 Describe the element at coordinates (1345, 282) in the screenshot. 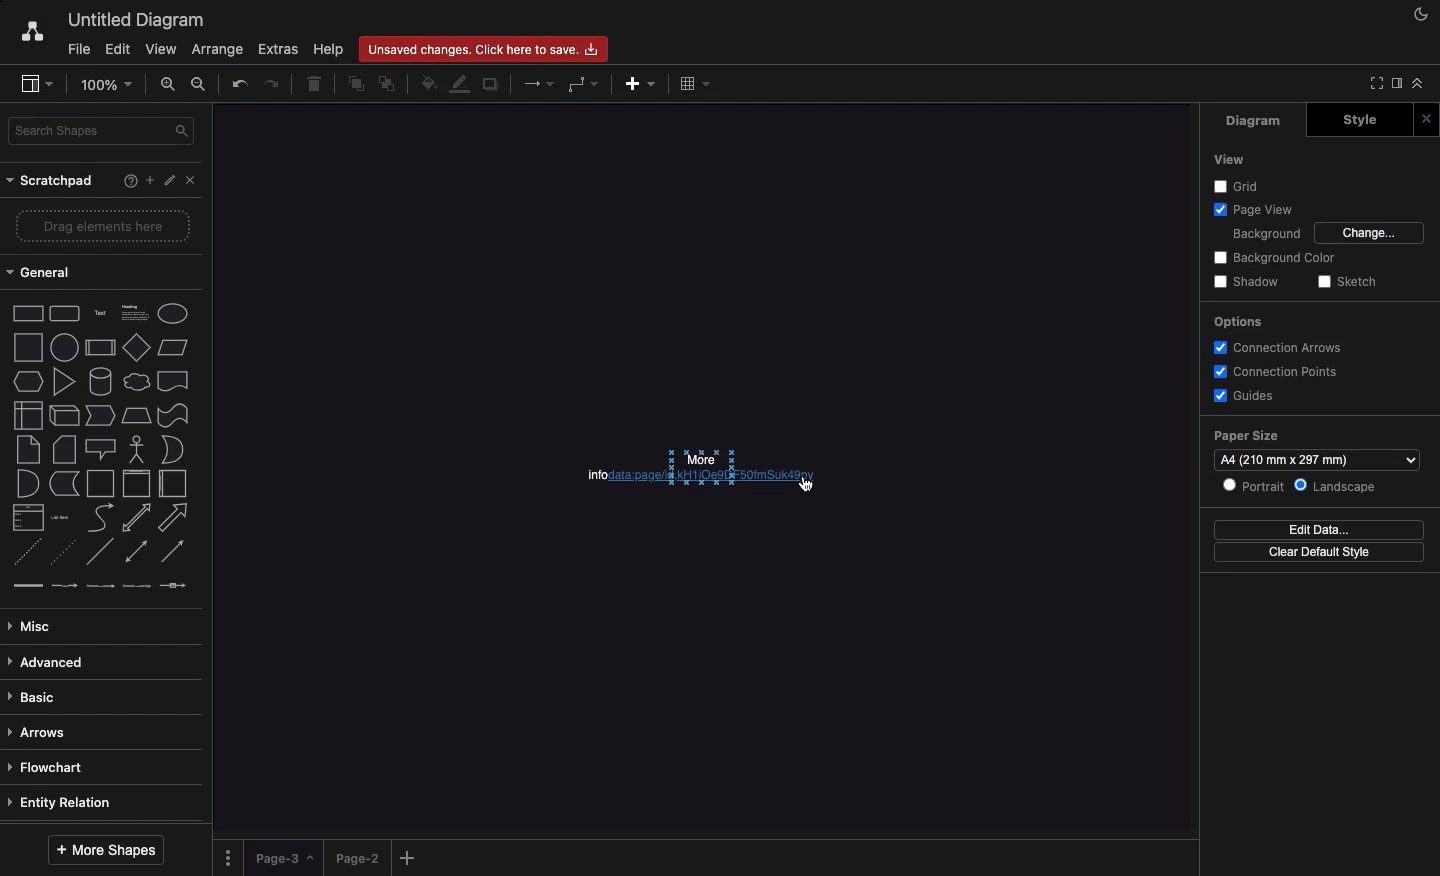

I see `Sketch` at that location.